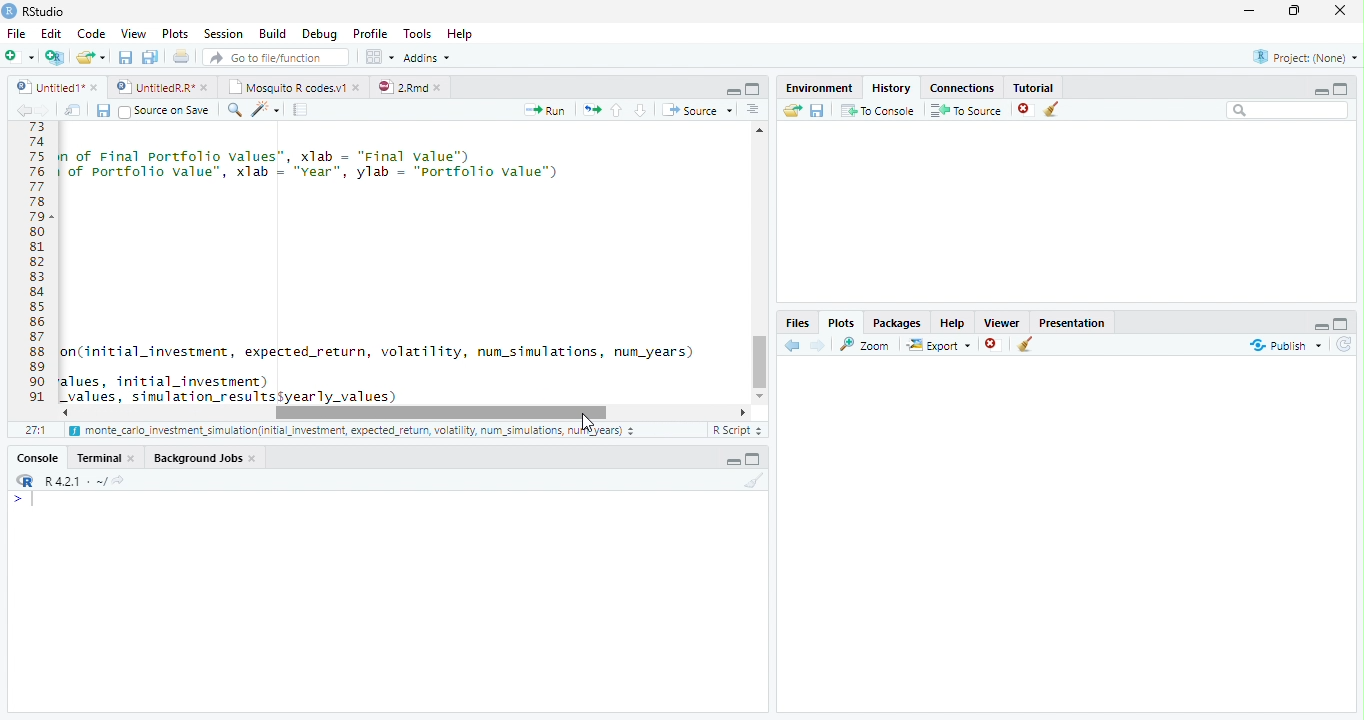 This screenshot has height=720, width=1364. I want to click on Compile Report, so click(303, 110).